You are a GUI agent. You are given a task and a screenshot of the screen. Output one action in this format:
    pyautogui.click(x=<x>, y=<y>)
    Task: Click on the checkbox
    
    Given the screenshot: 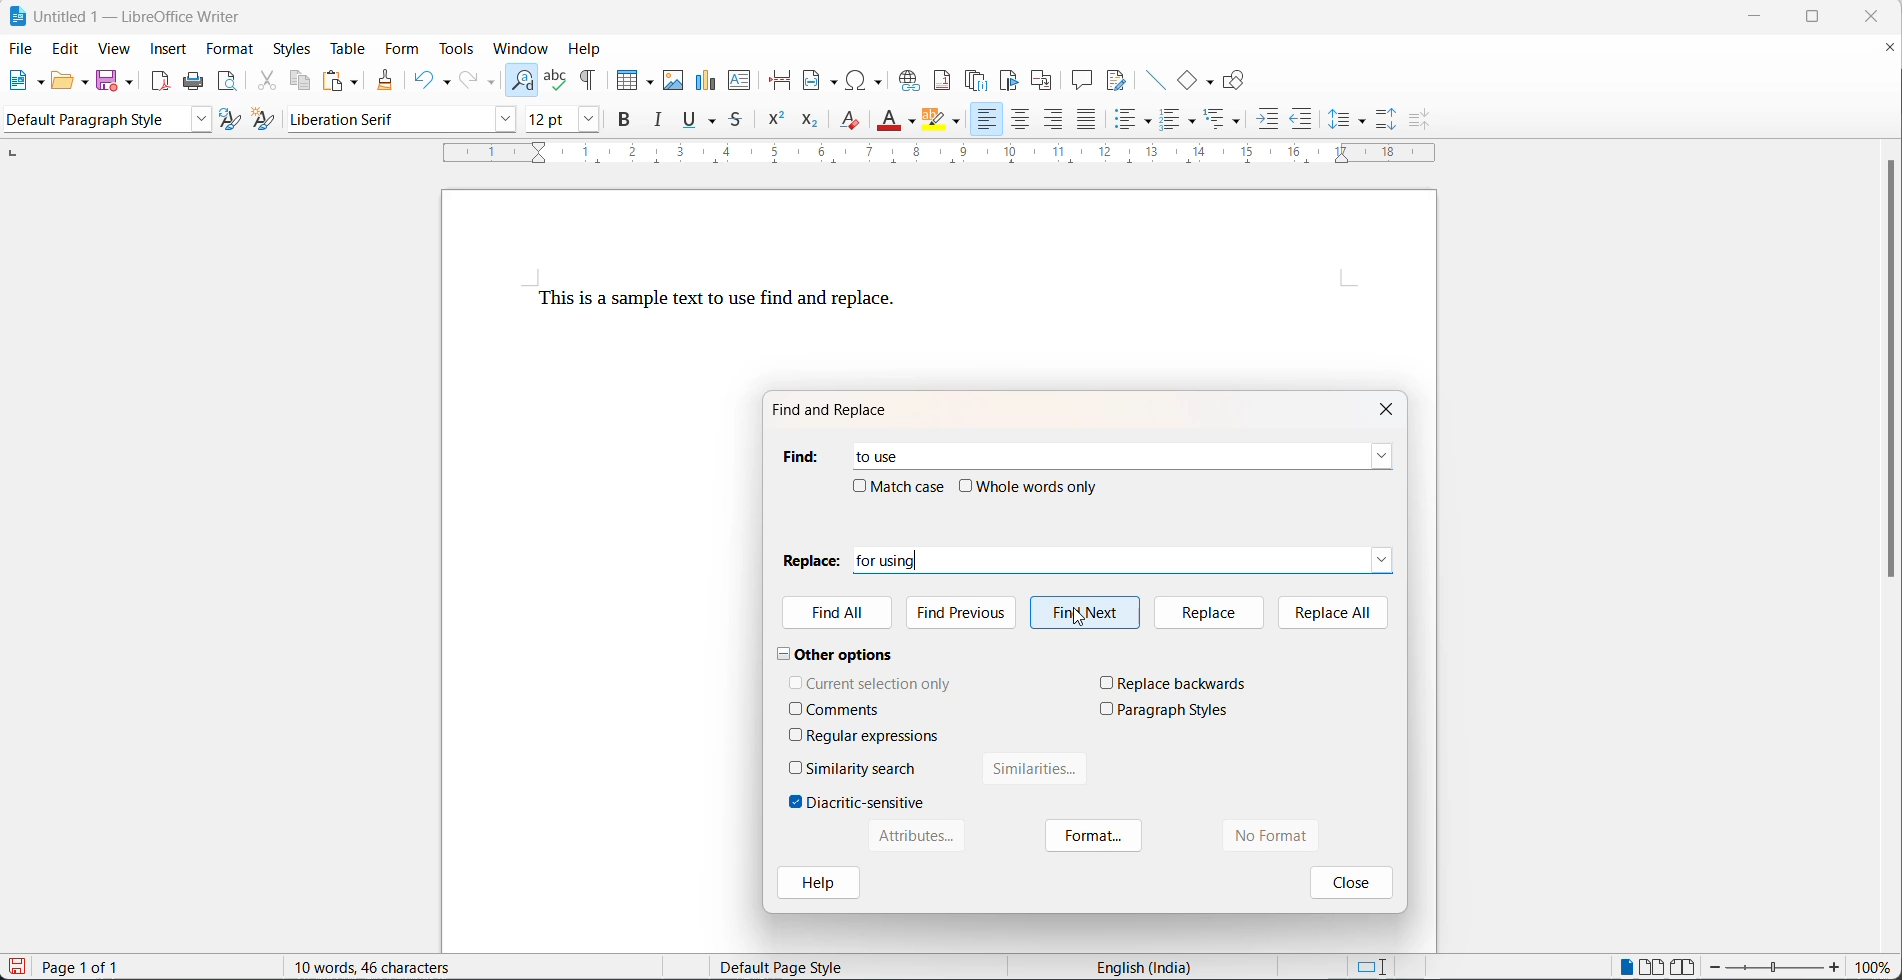 What is the action you would take?
    pyautogui.click(x=859, y=485)
    